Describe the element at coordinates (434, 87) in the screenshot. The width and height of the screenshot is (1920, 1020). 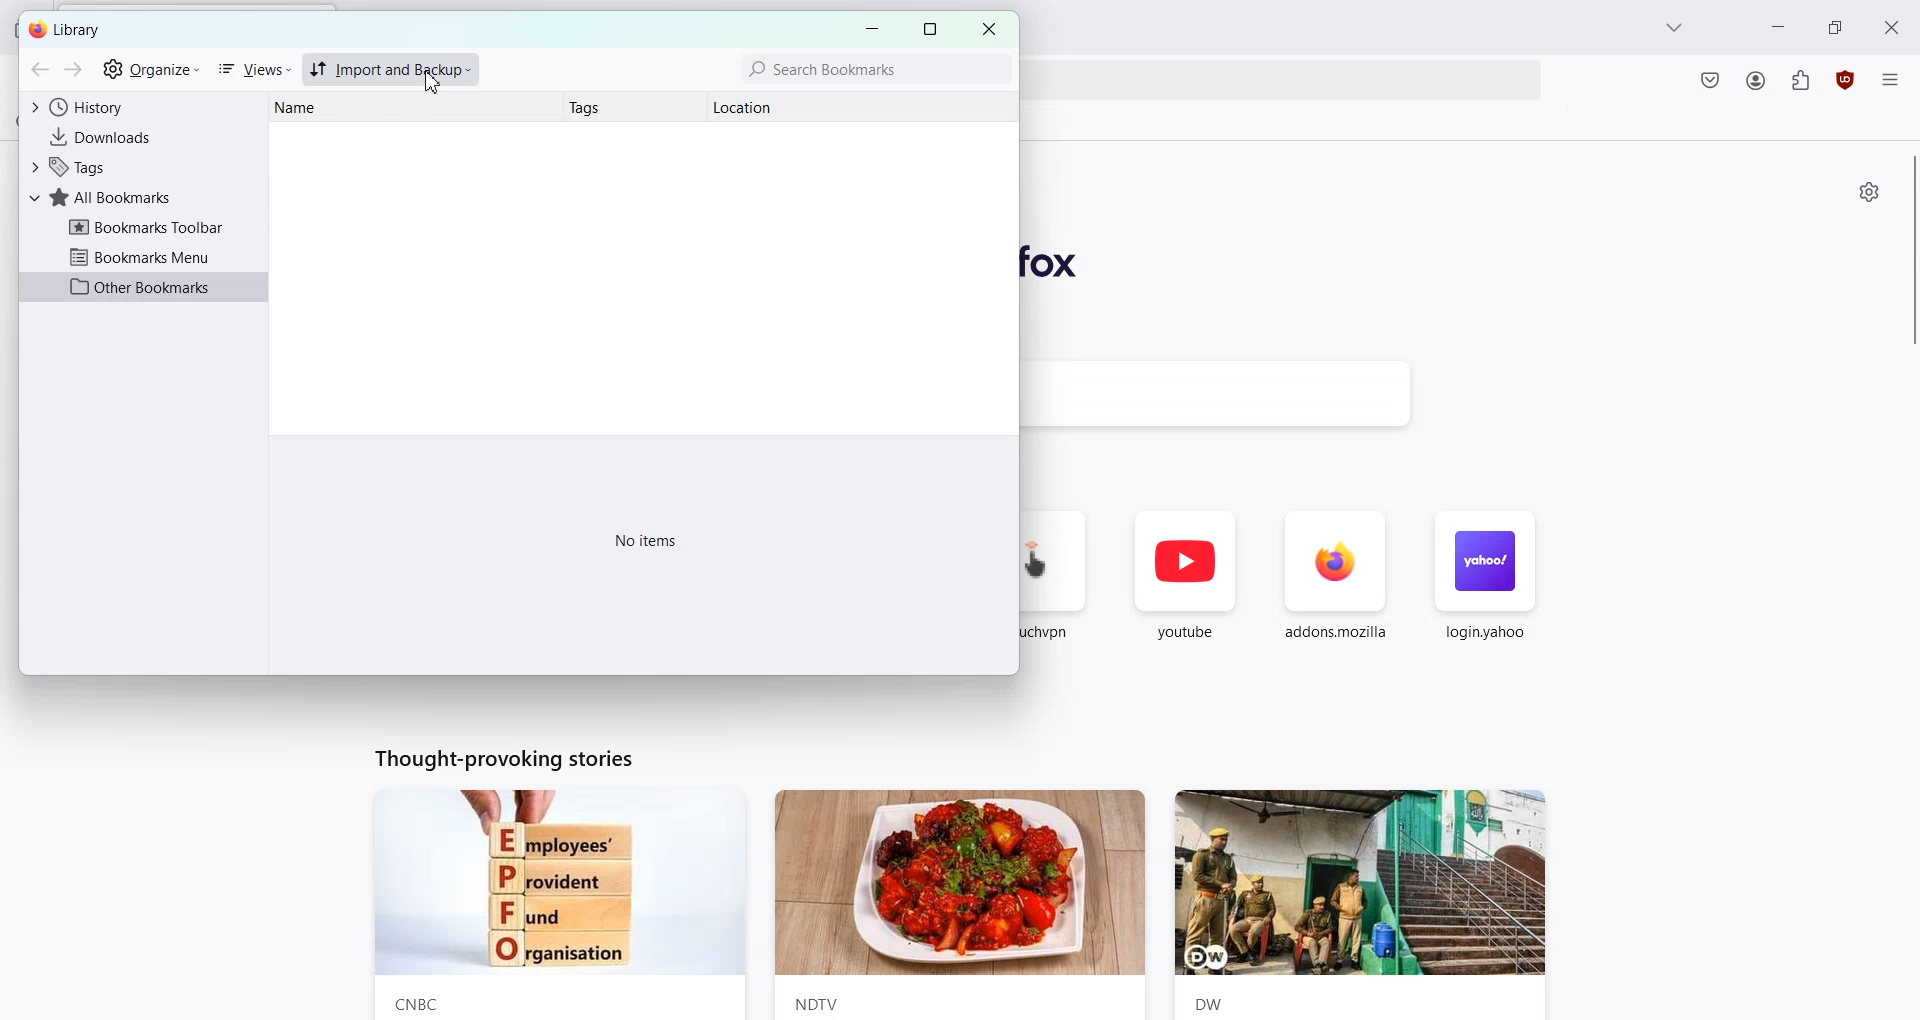
I see `cursor` at that location.